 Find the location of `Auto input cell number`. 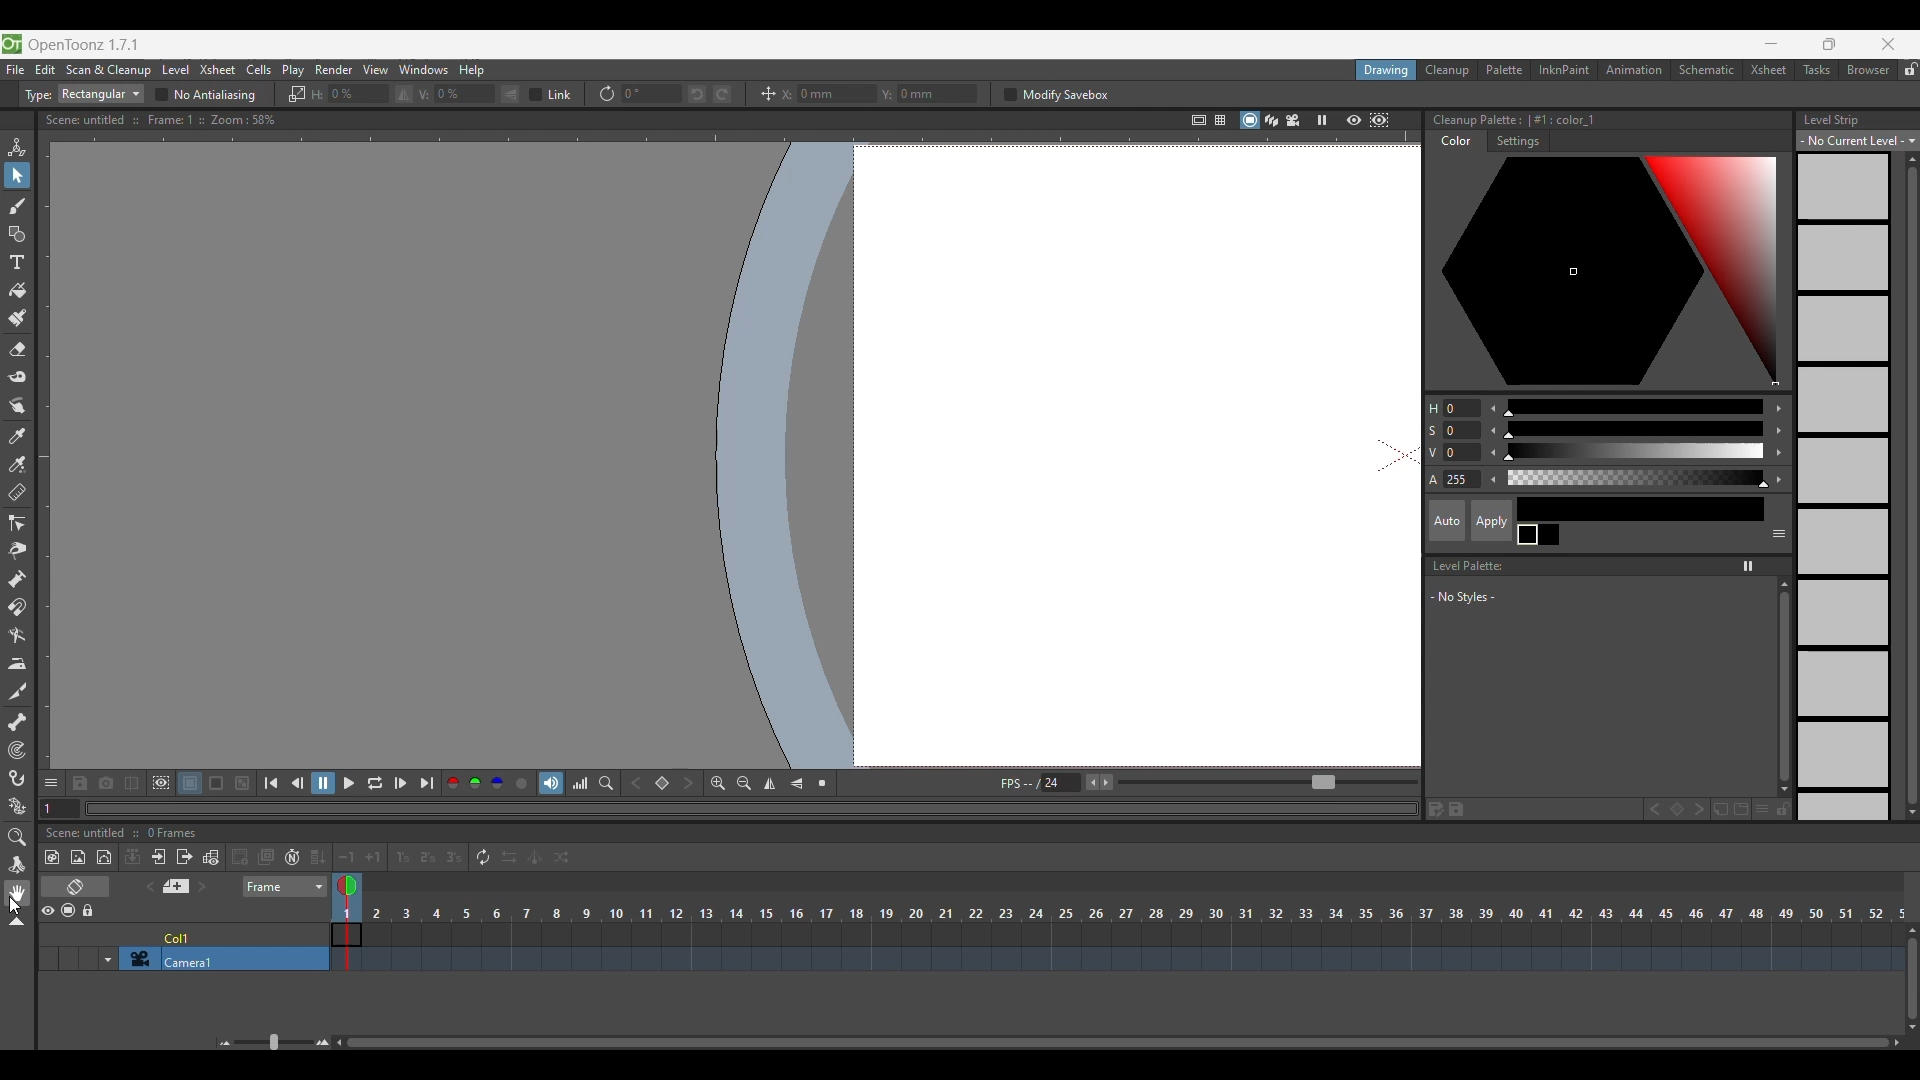

Auto input cell number is located at coordinates (292, 857).